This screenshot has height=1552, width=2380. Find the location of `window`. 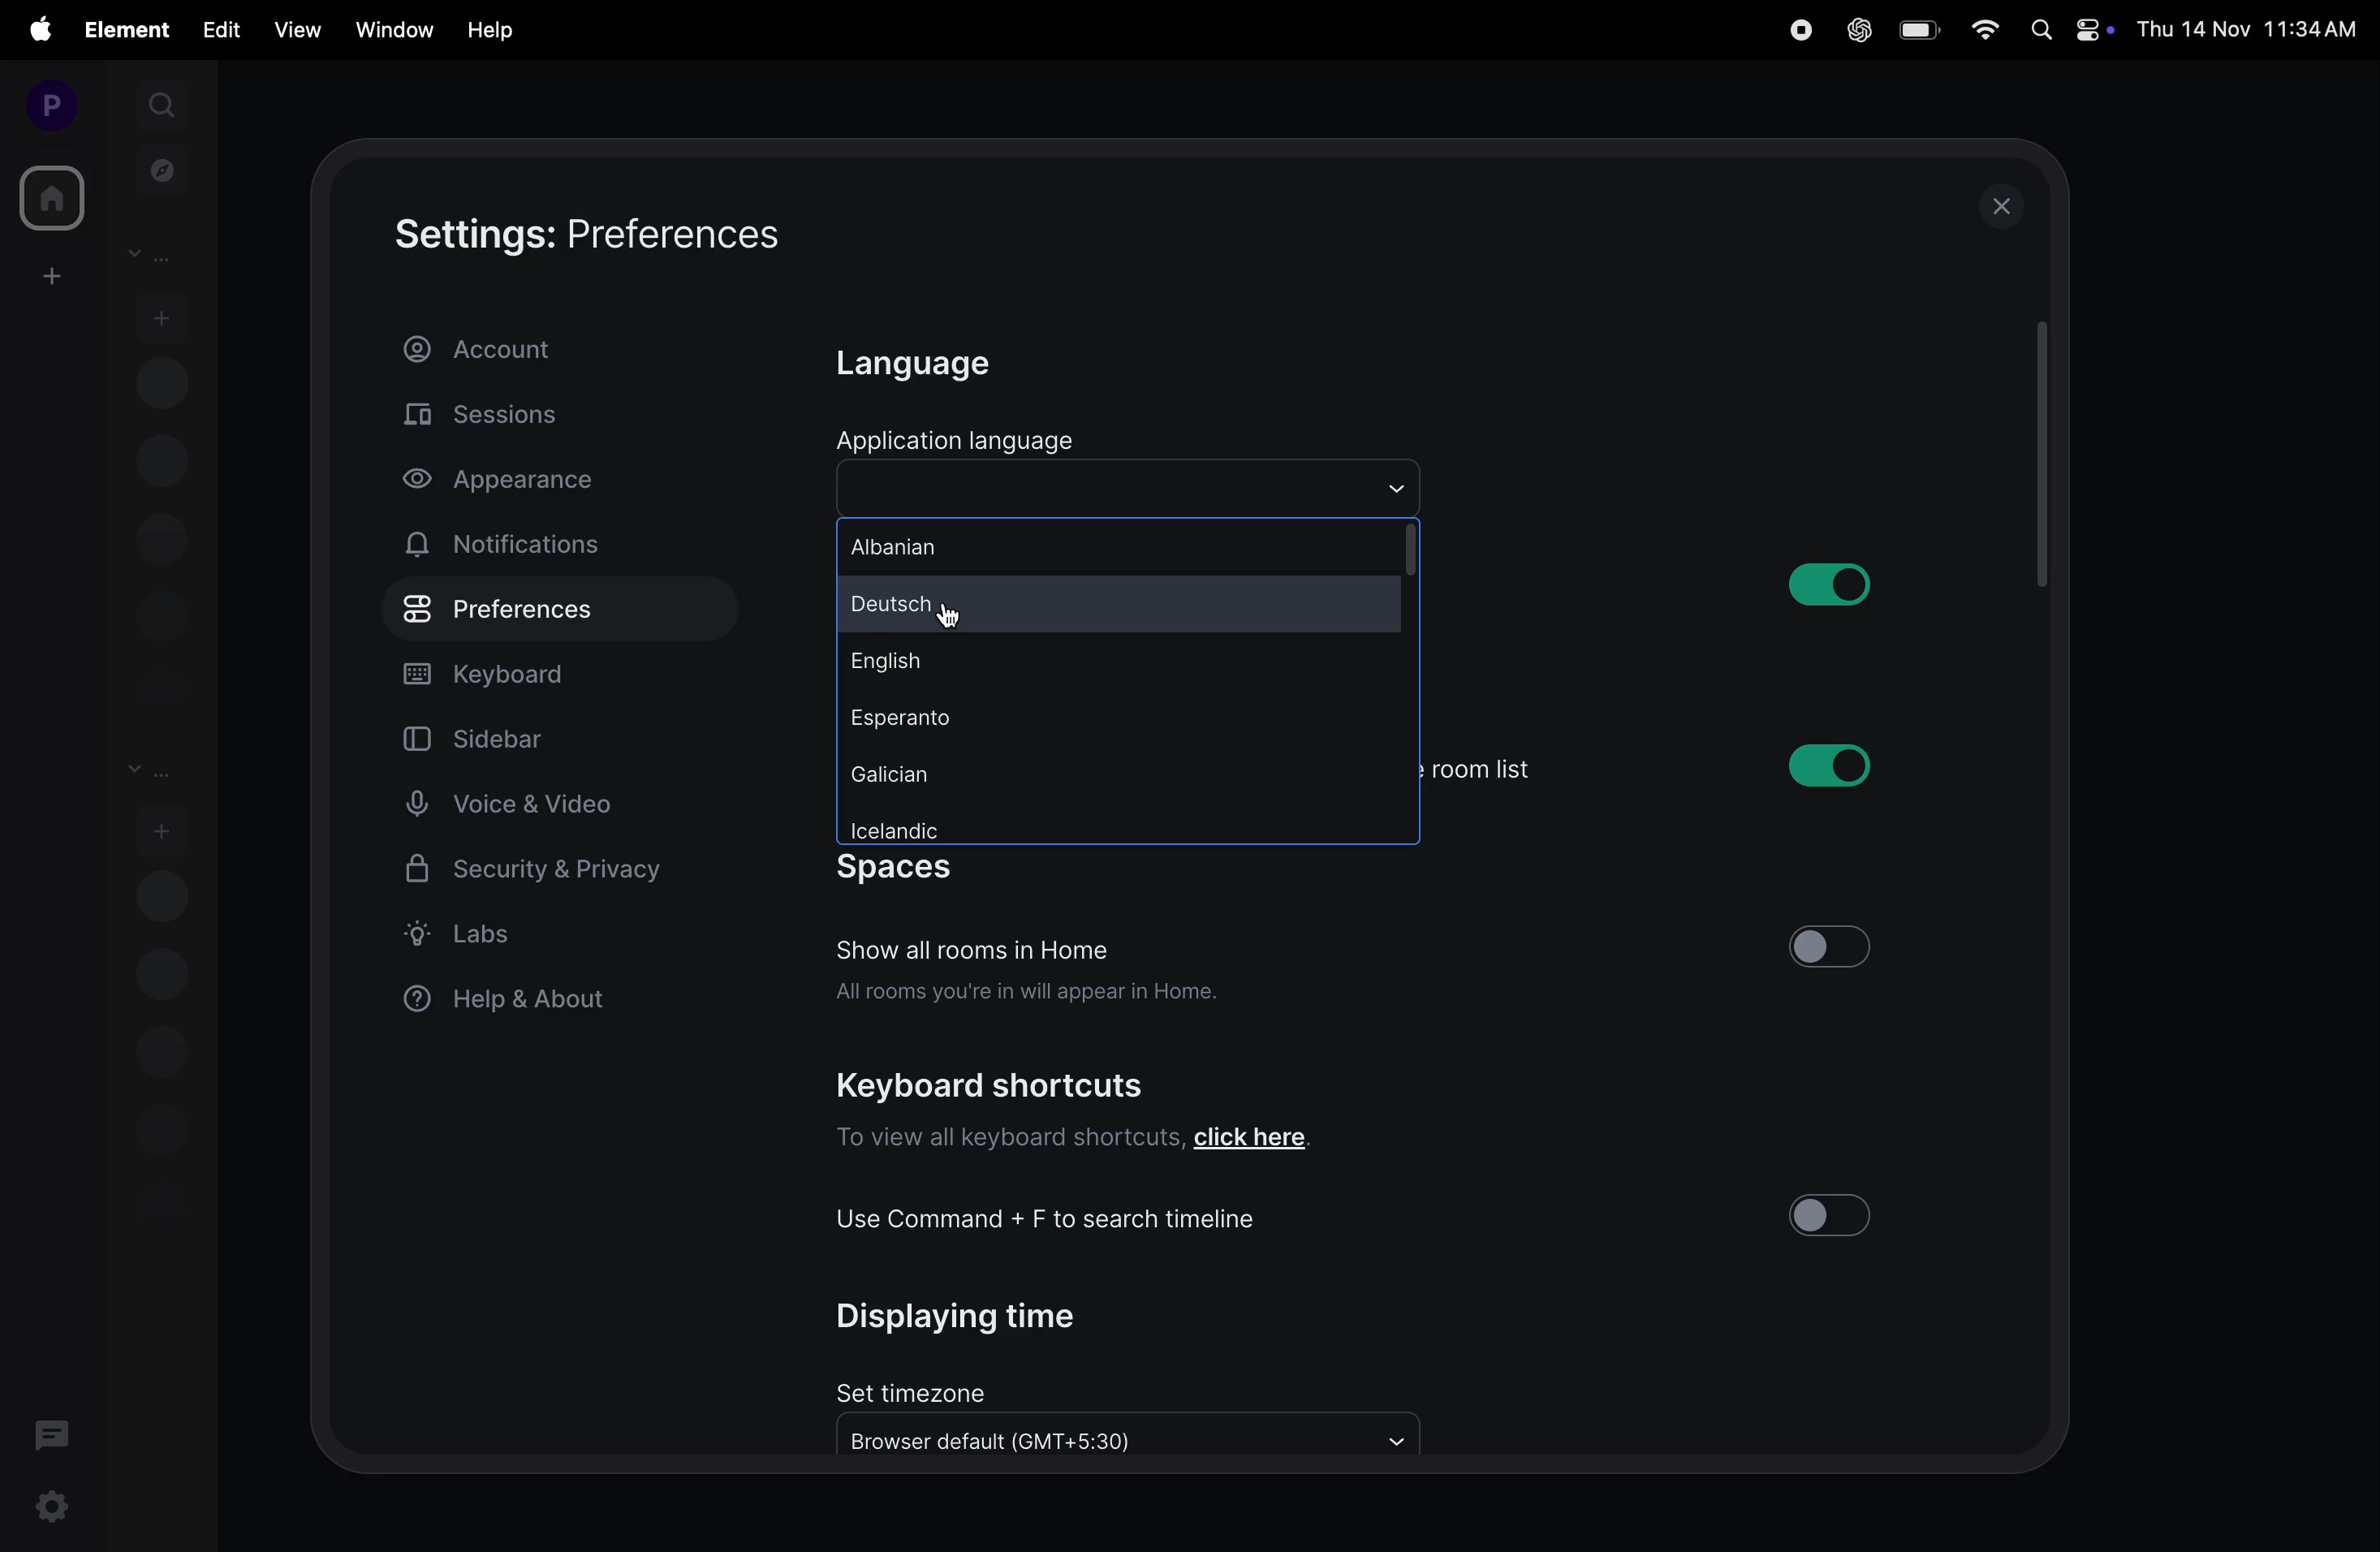

window is located at coordinates (387, 31).